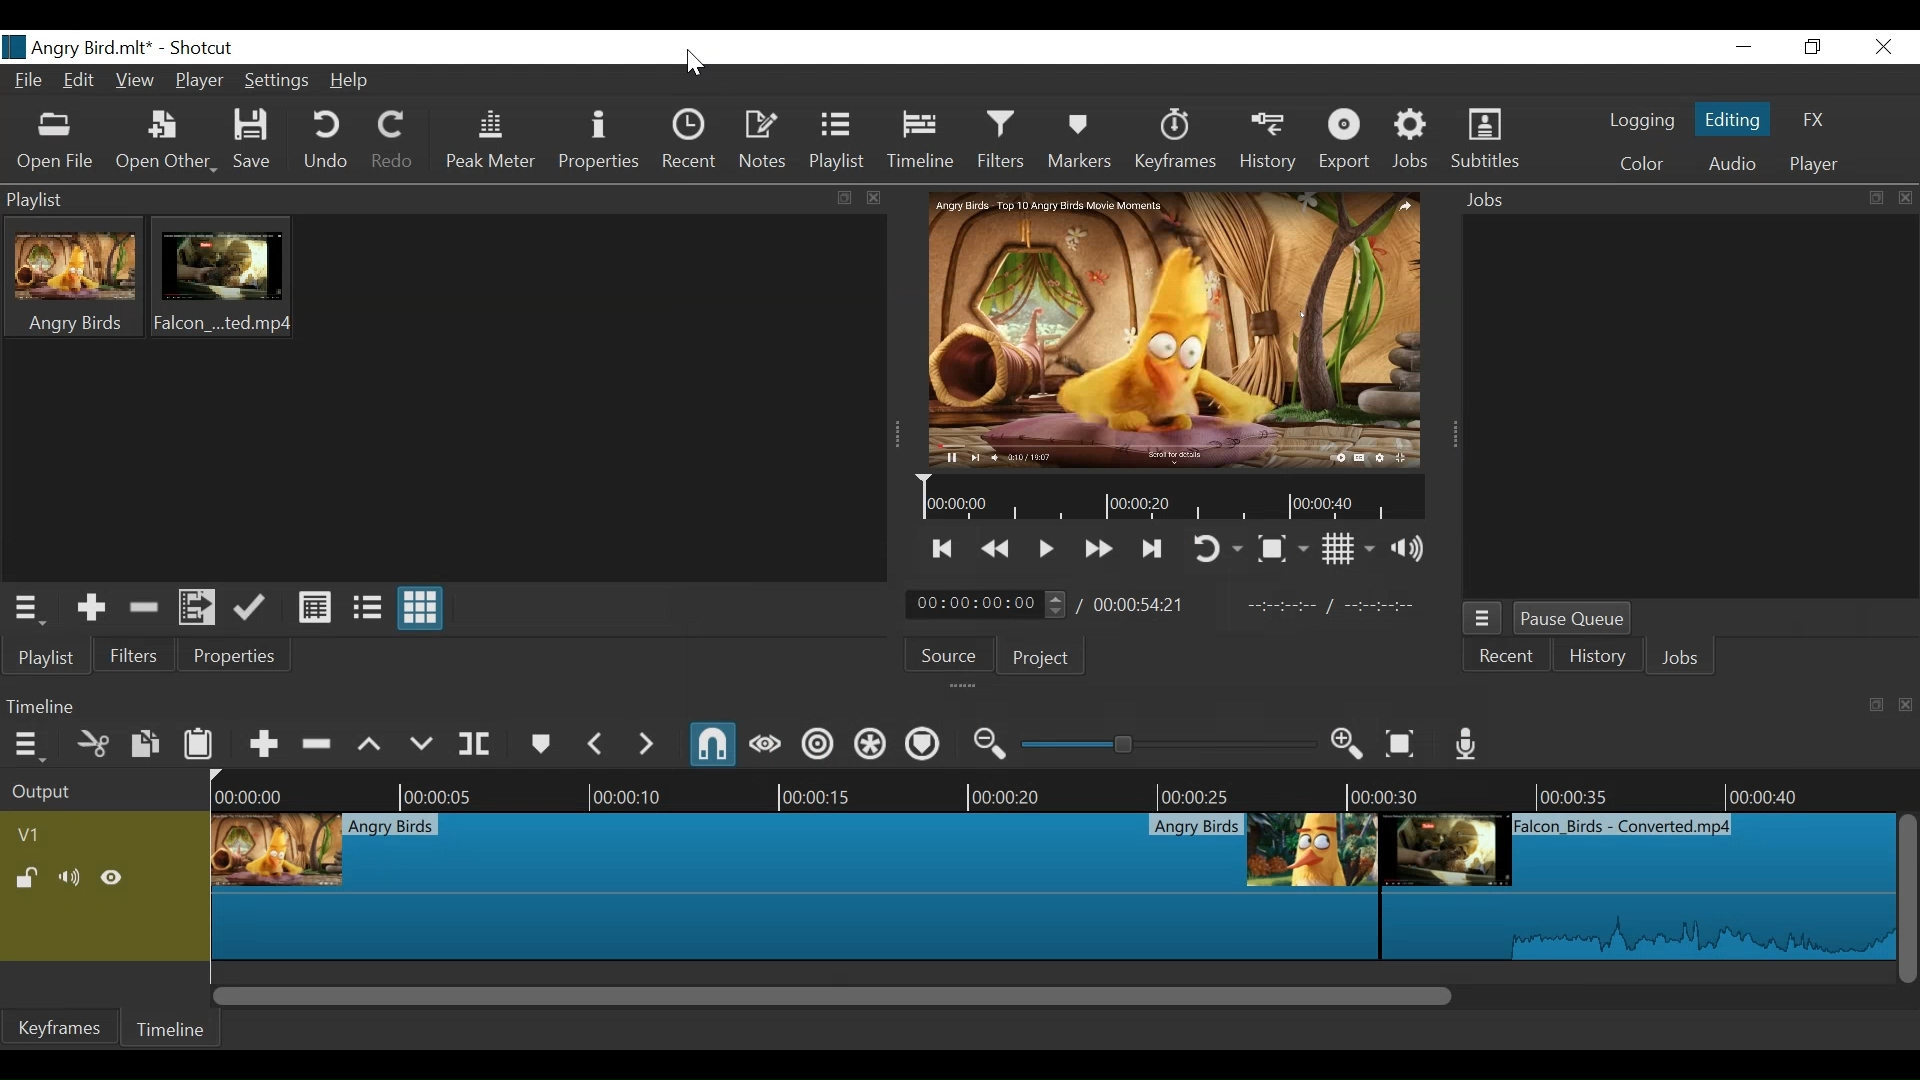 The height and width of the screenshot is (1080, 1920). I want to click on Save, so click(251, 142).